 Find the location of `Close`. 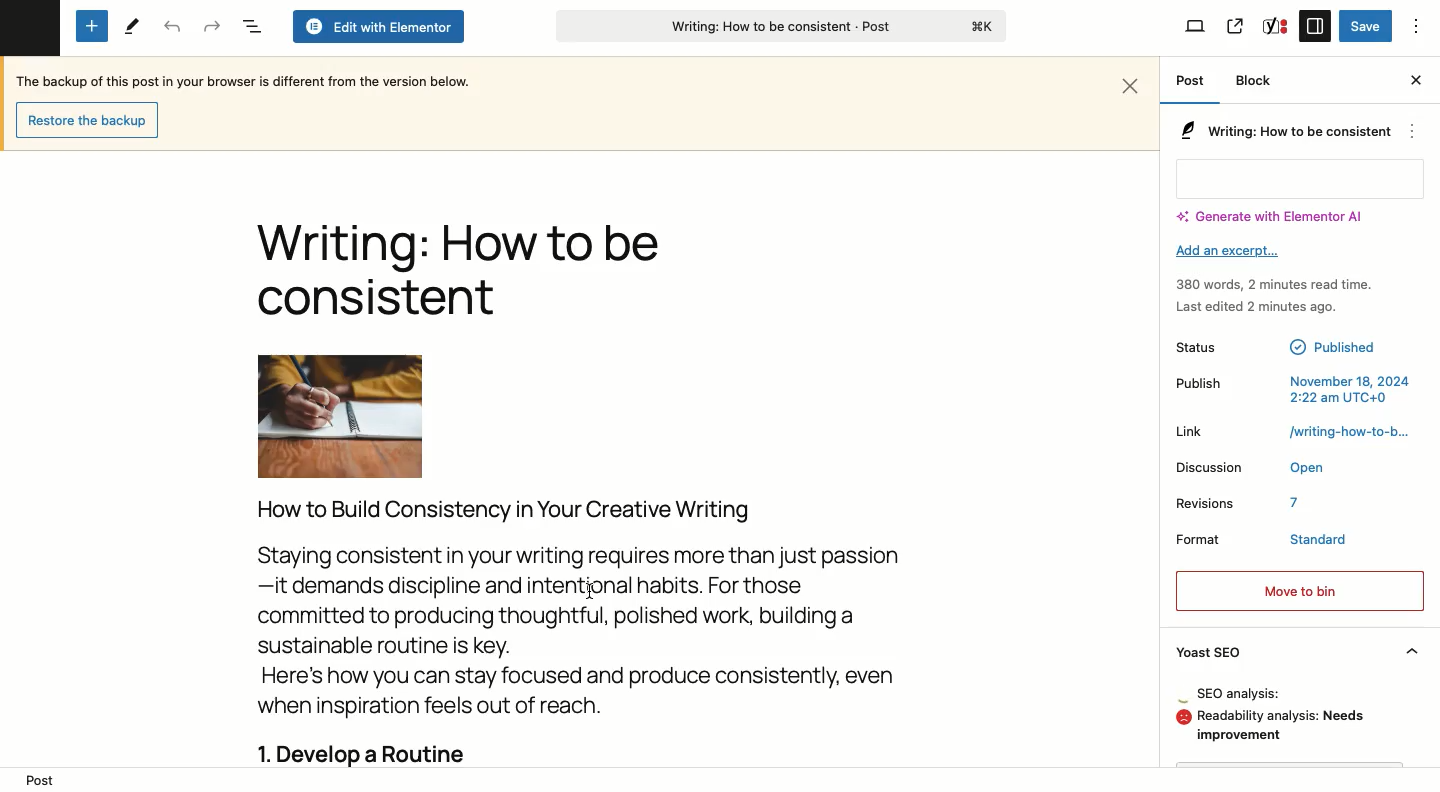

Close is located at coordinates (1412, 80).